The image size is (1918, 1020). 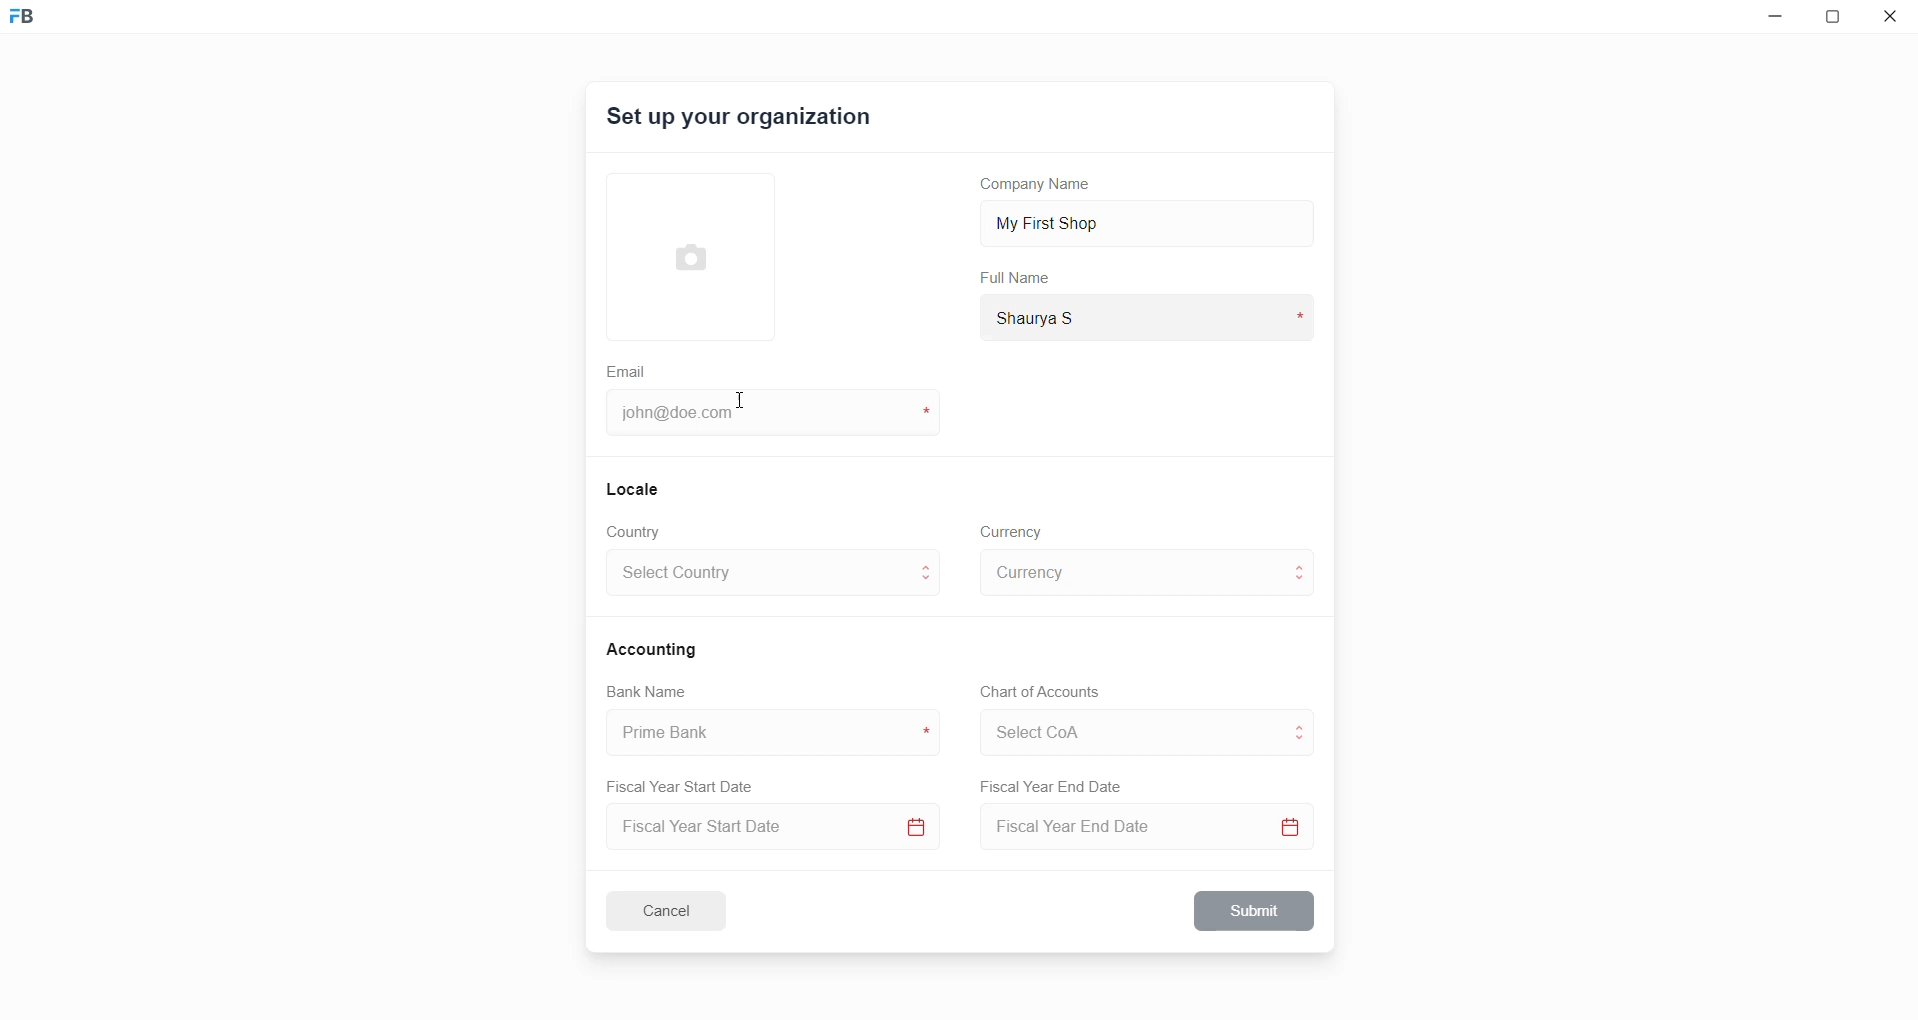 I want to click on Currency, so click(x=1014, y=530).